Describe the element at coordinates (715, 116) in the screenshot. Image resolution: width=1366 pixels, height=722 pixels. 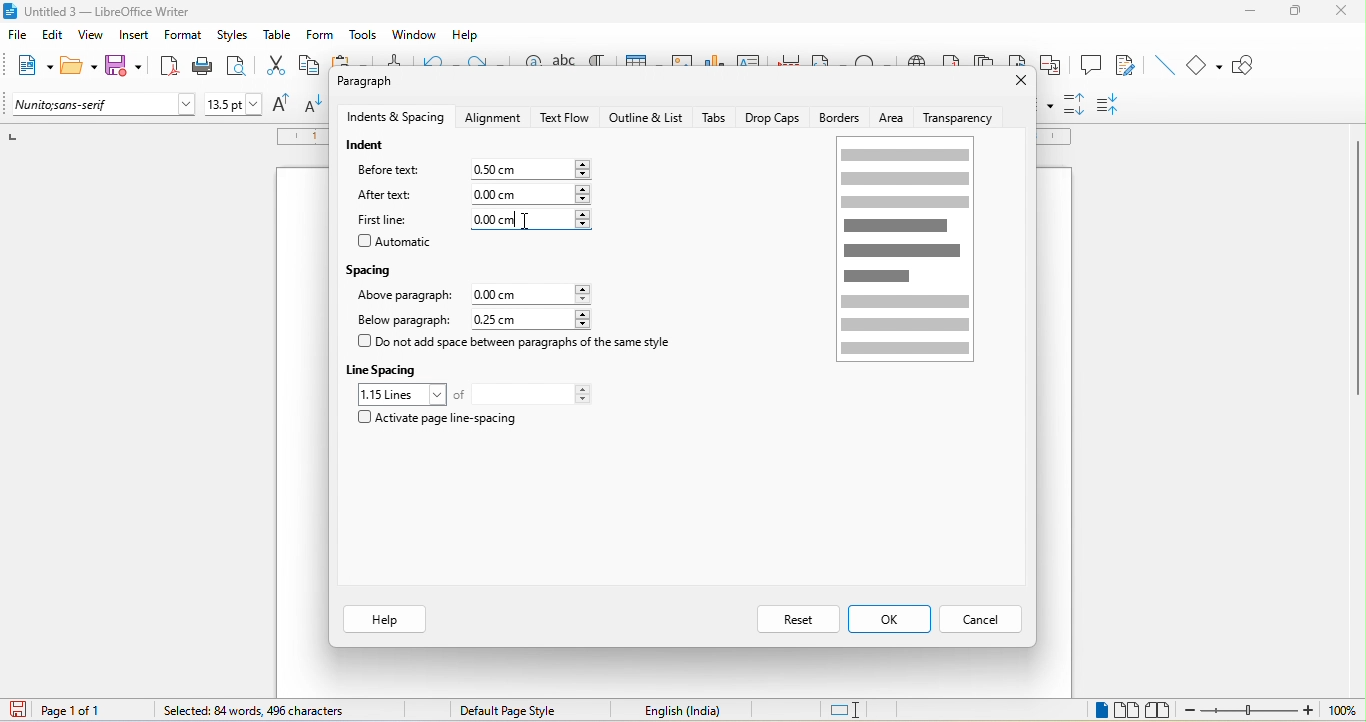
I see `tabs` at that location.